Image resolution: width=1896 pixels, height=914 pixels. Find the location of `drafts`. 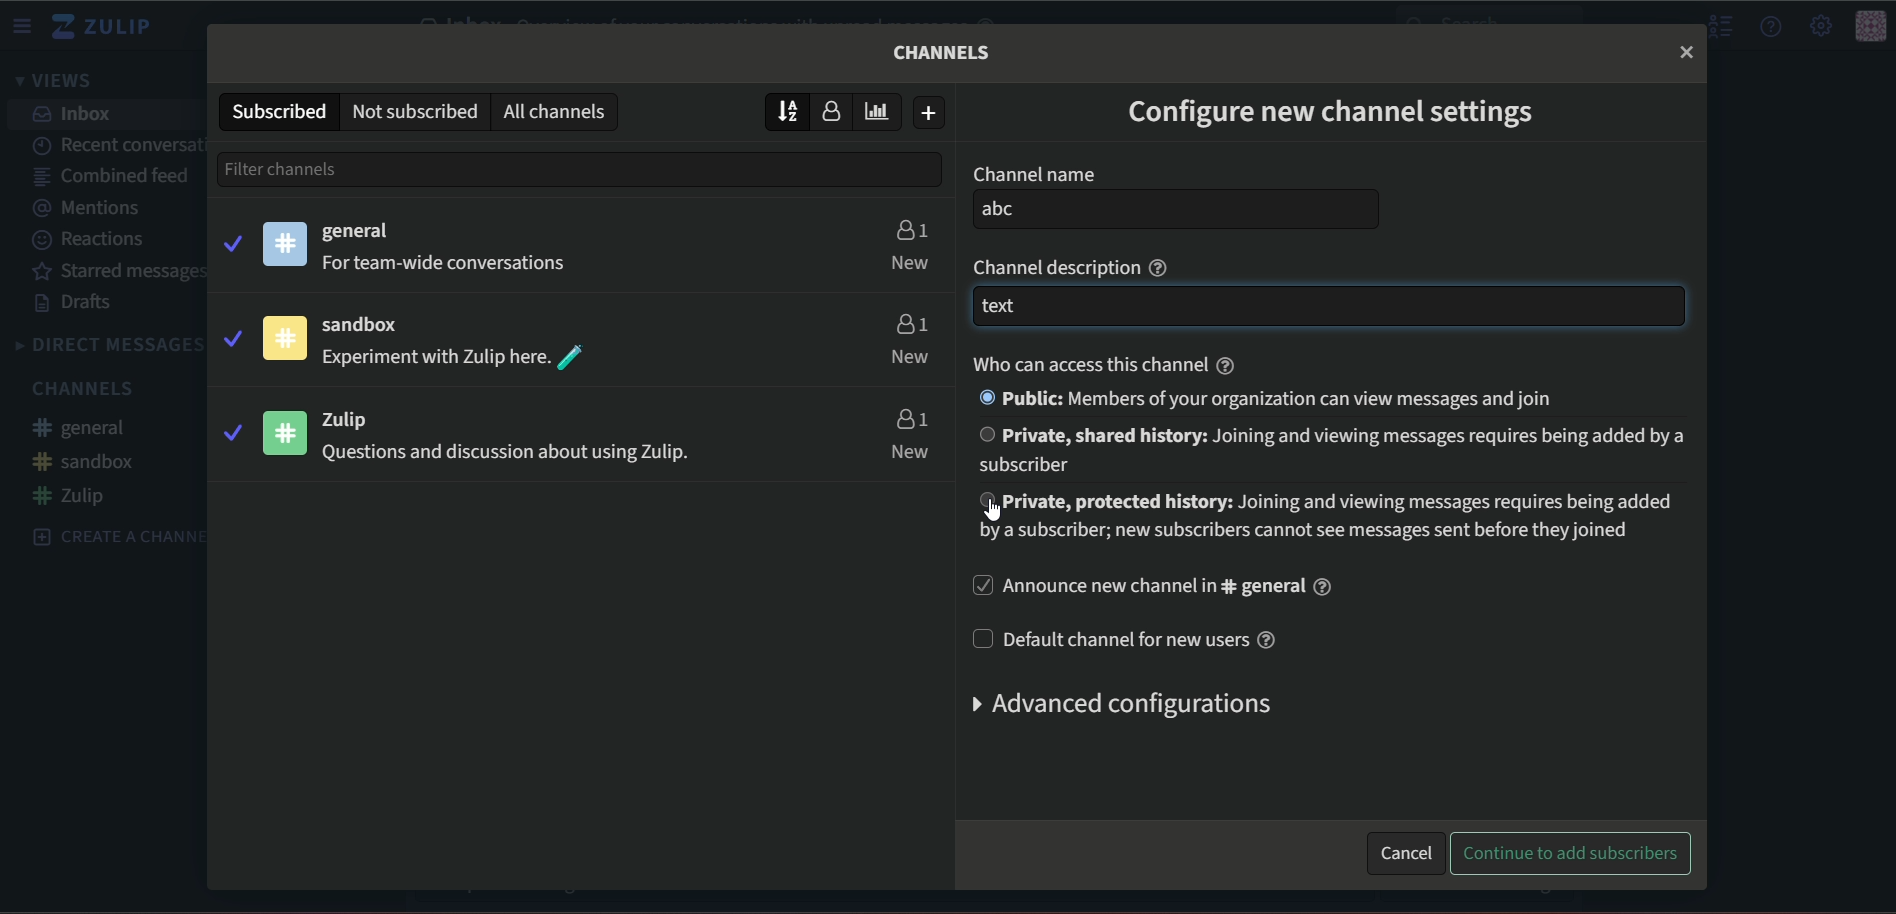

drafts is located at coordinates (77, 304).